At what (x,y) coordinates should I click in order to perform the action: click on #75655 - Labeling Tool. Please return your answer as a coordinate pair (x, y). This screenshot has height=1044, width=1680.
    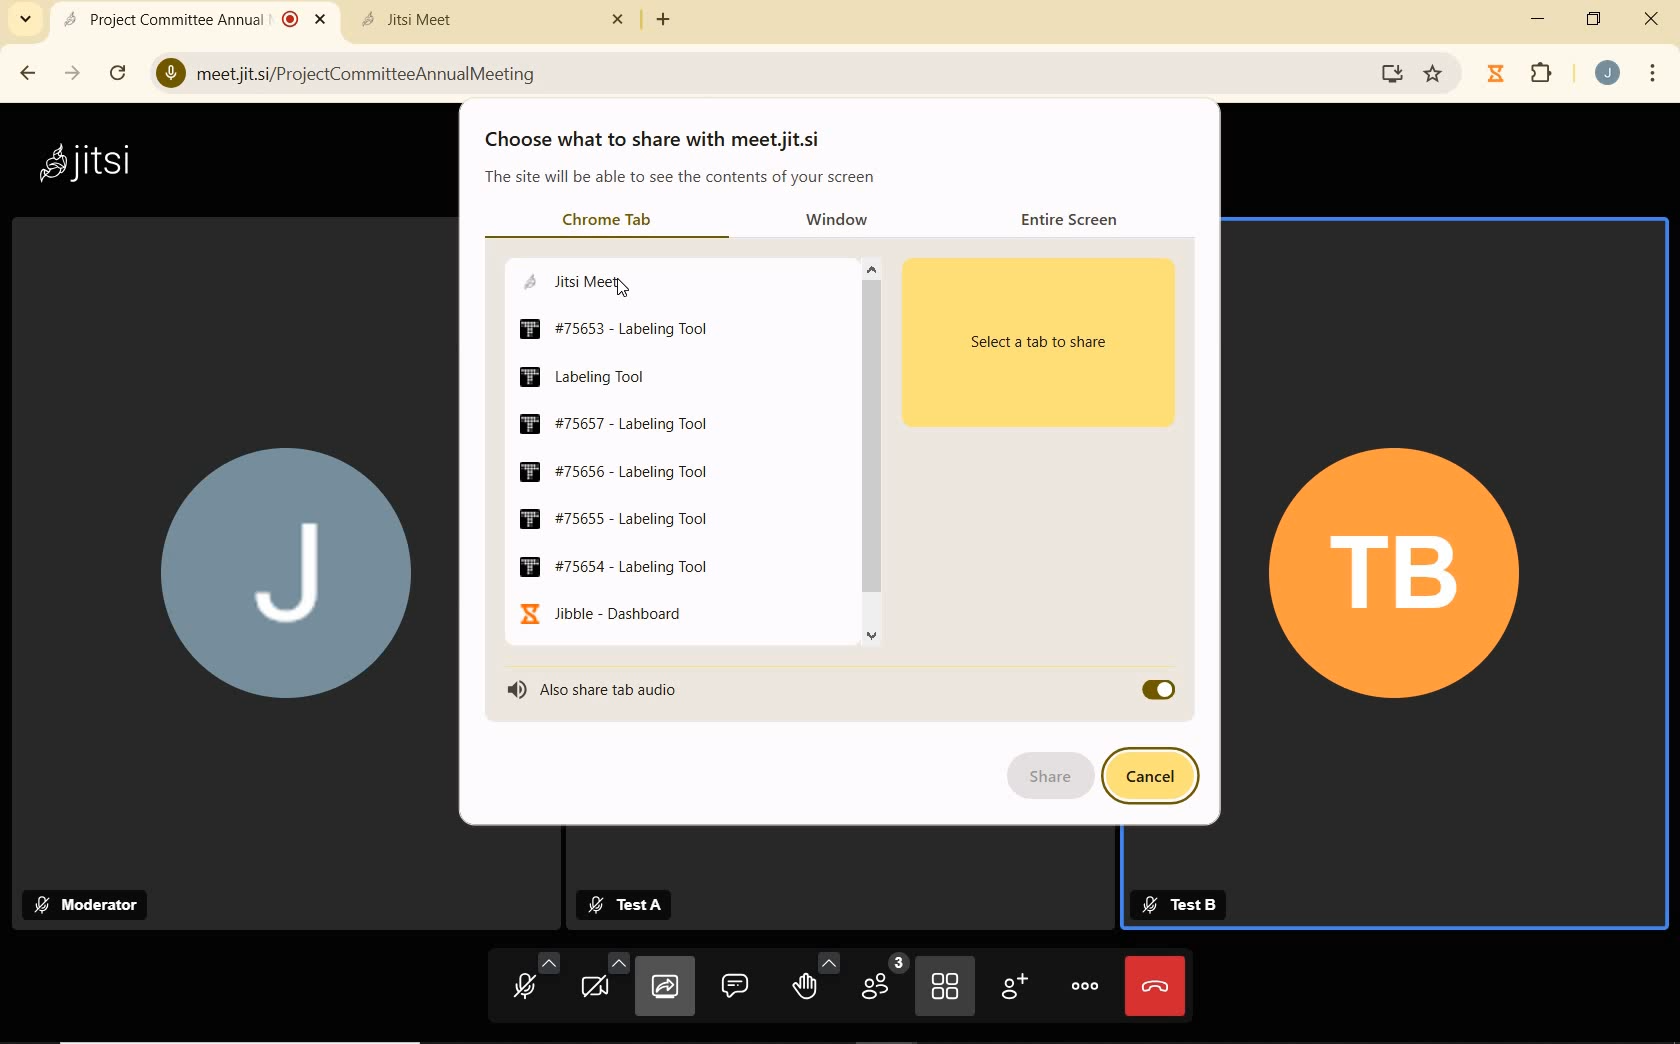
    Looking at the image, I should click on (615, 520).